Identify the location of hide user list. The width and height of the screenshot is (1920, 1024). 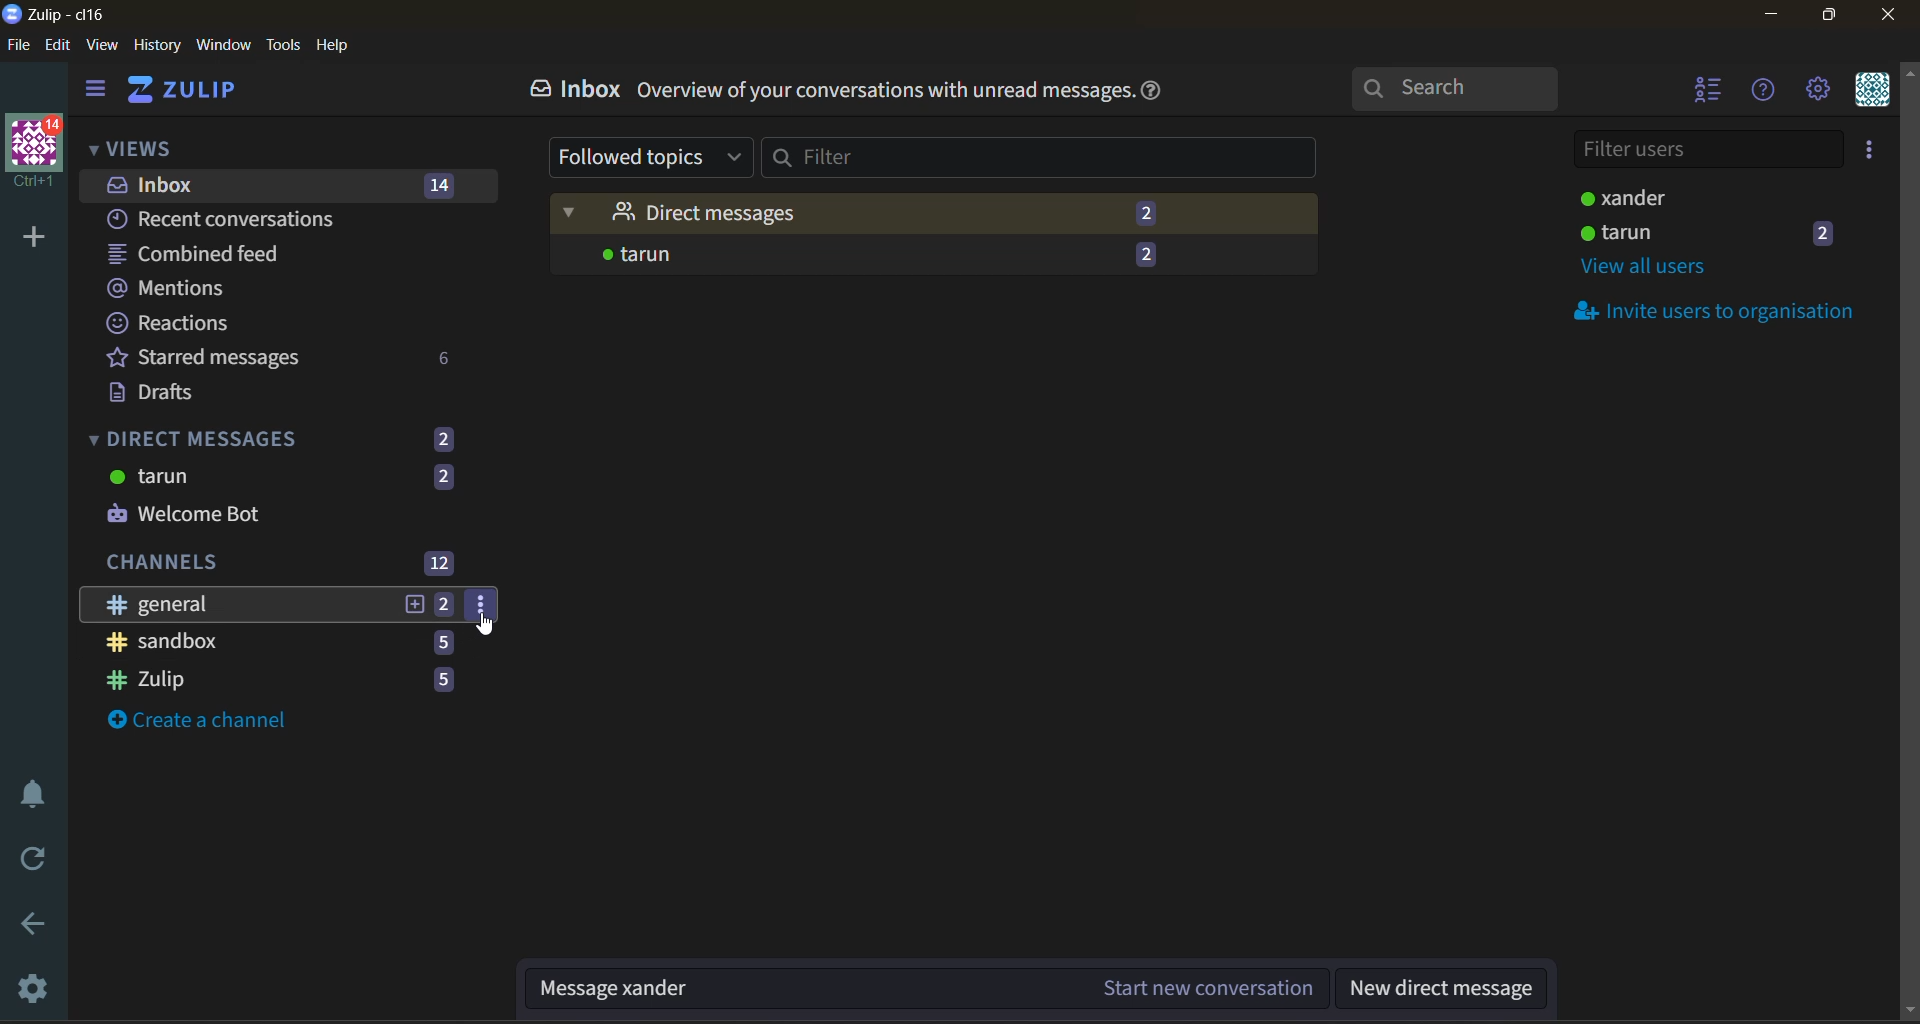
(1703, 91).